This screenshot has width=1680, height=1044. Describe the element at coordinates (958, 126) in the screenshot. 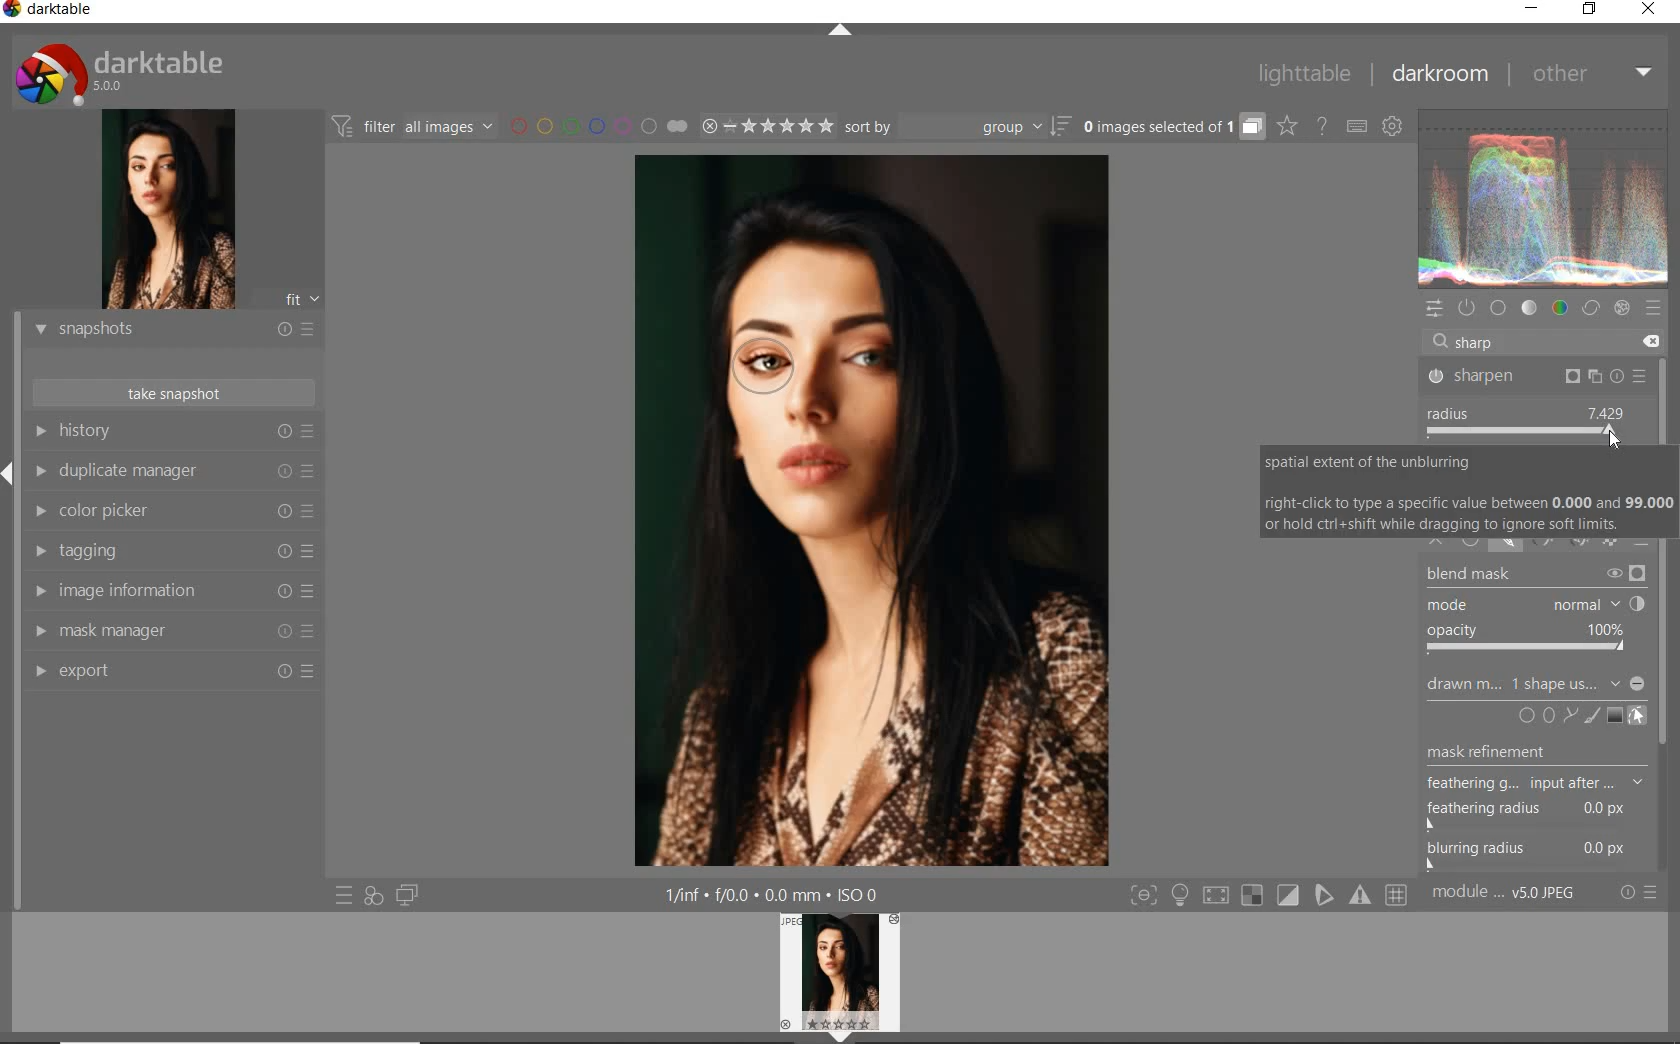

I see `sort` at that location.